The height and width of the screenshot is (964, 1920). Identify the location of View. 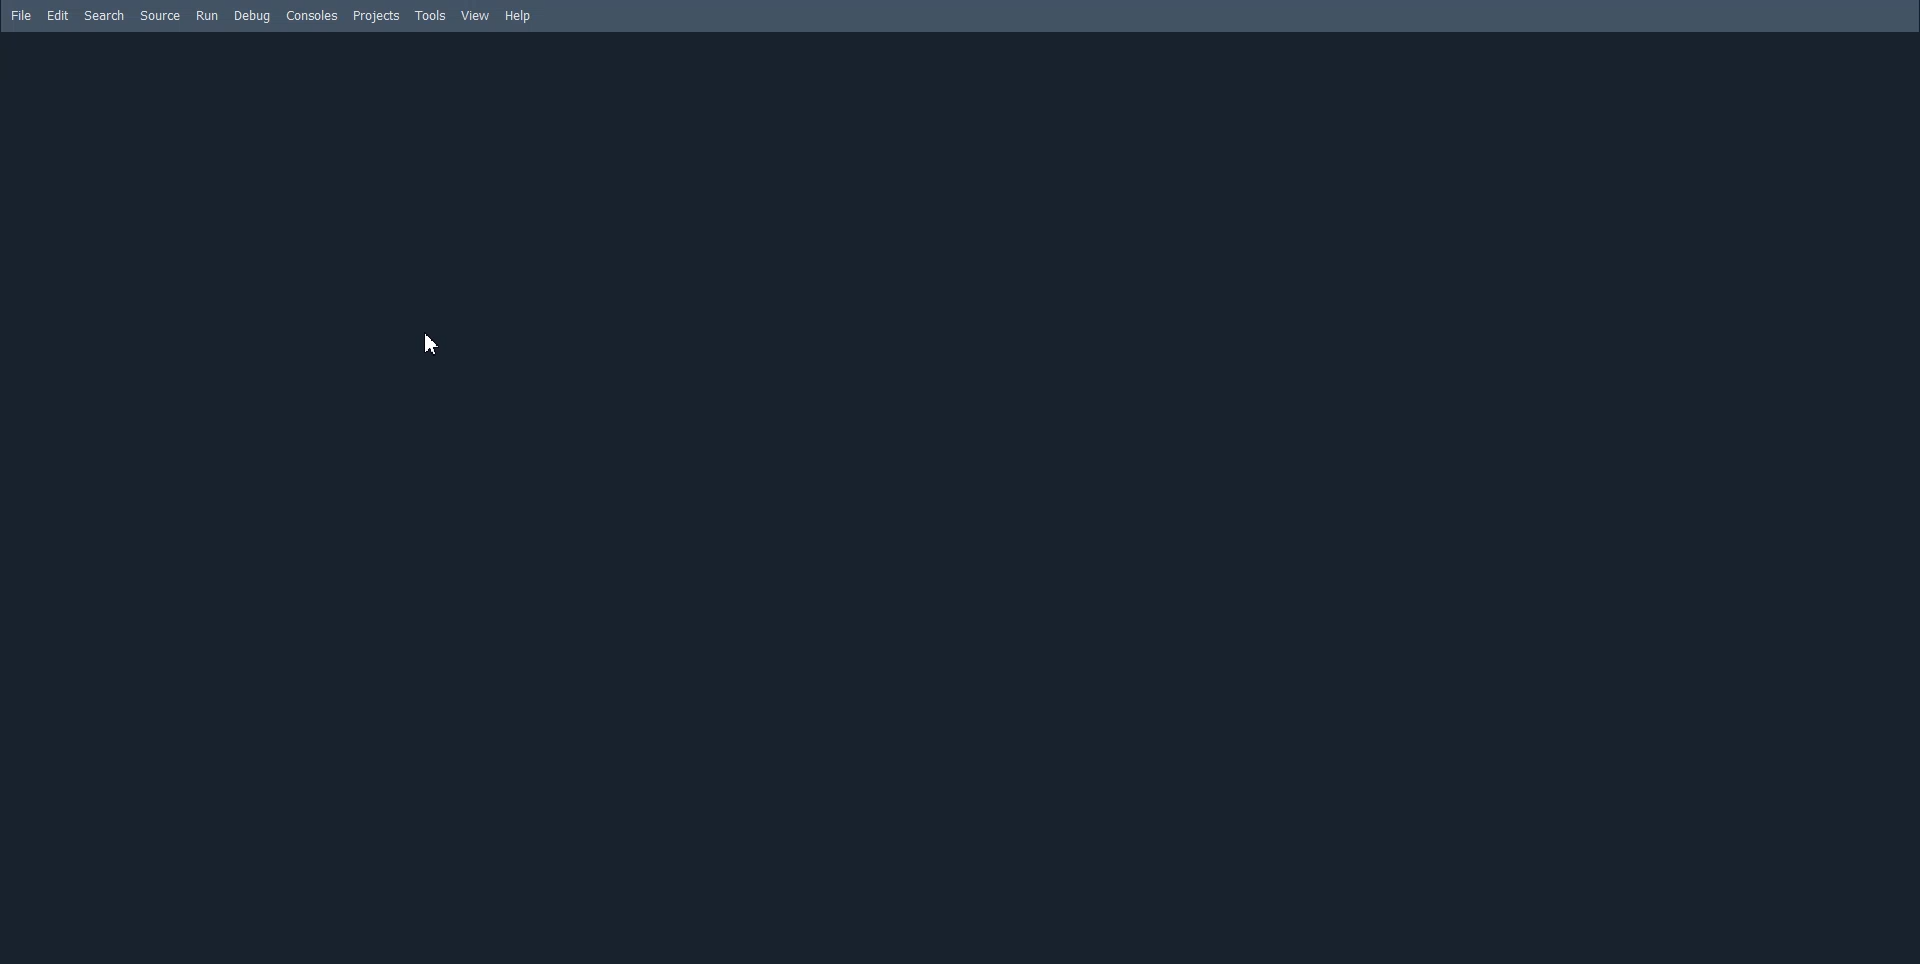
(474, 15).